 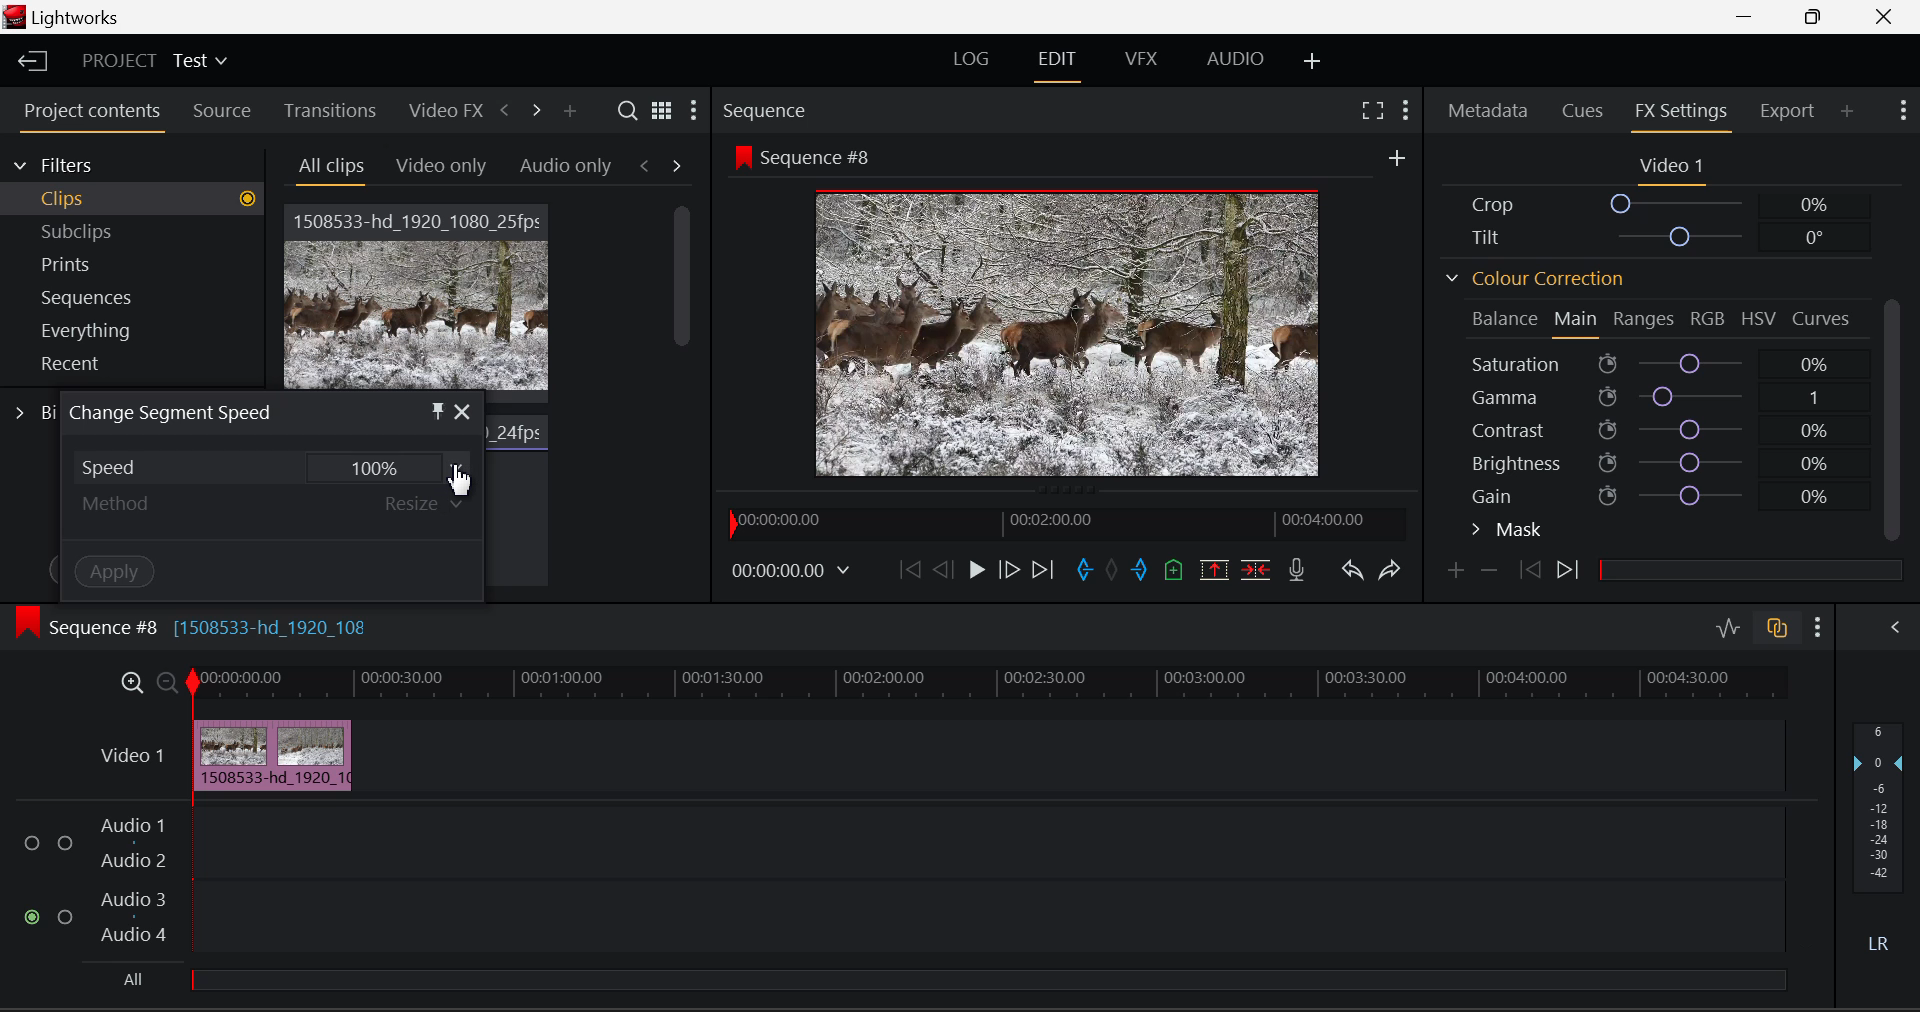 I want to click on Movement between Tabs, so click(x=662, y=166).